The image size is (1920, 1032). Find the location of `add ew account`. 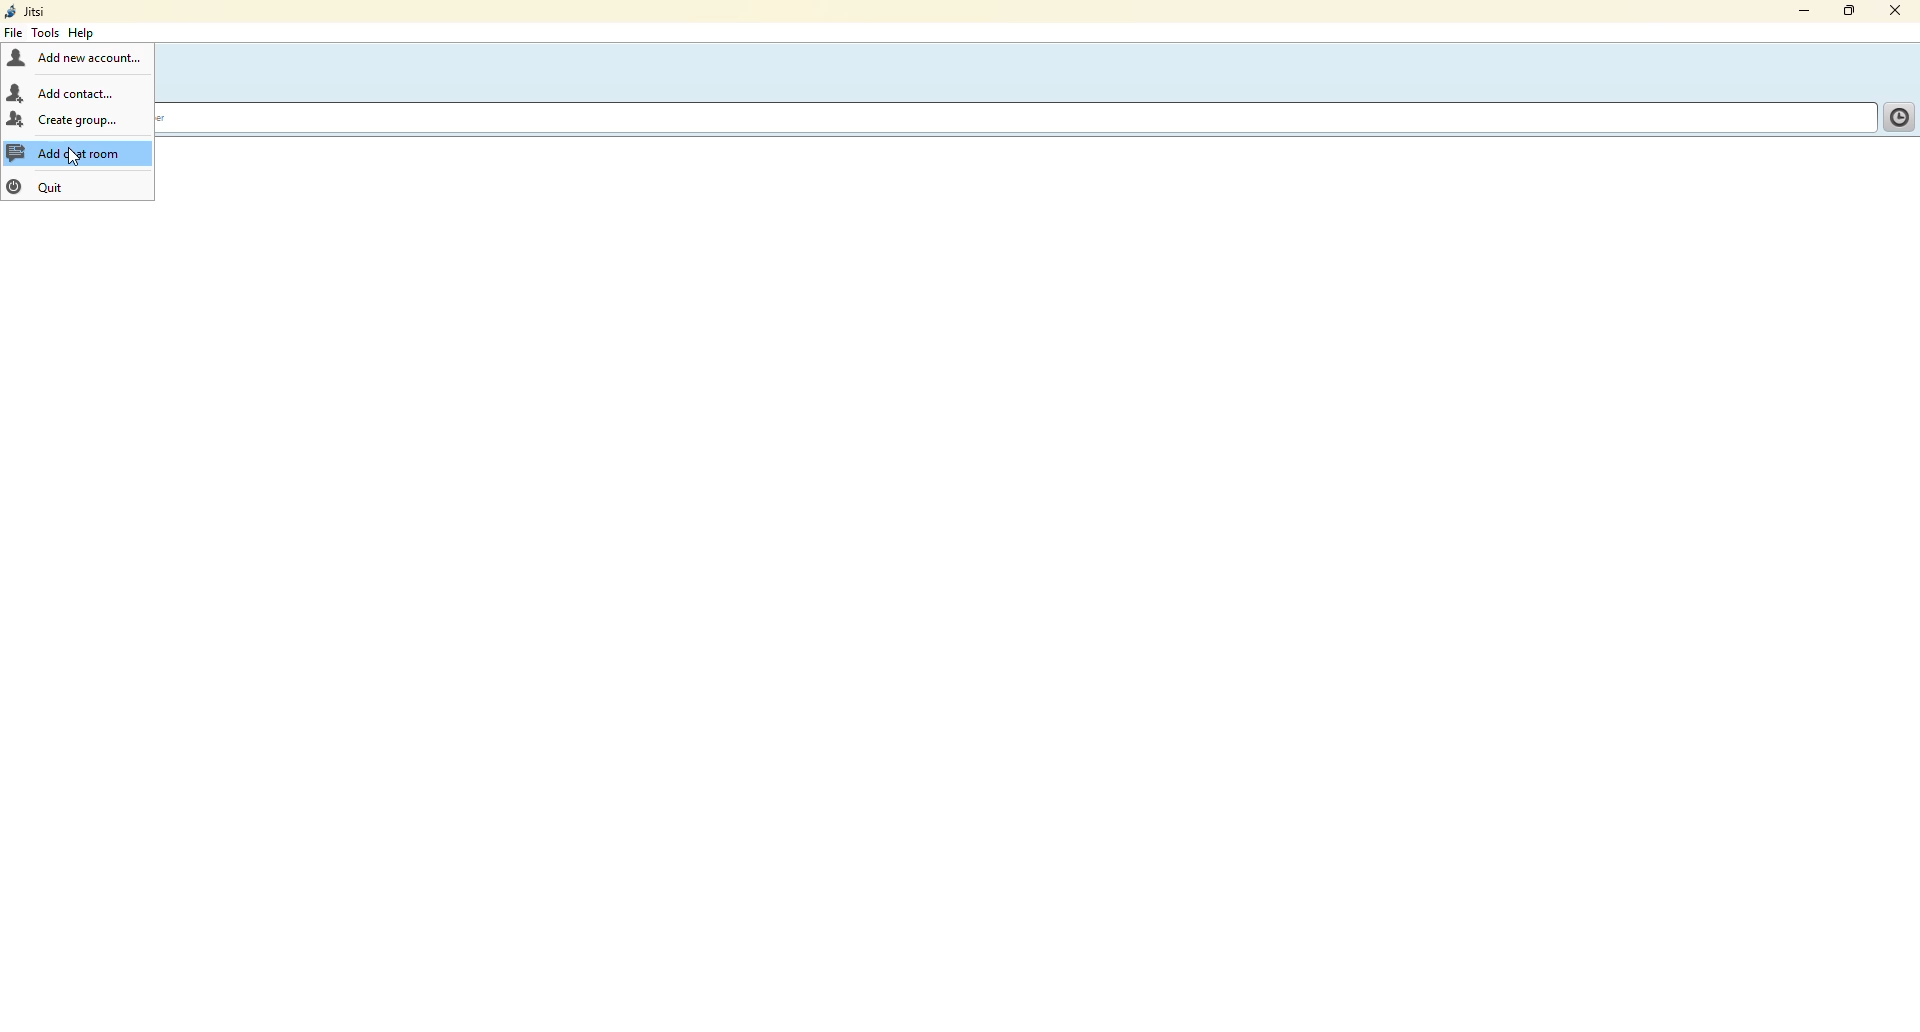

add ew account is located at coordinates (94, 57).